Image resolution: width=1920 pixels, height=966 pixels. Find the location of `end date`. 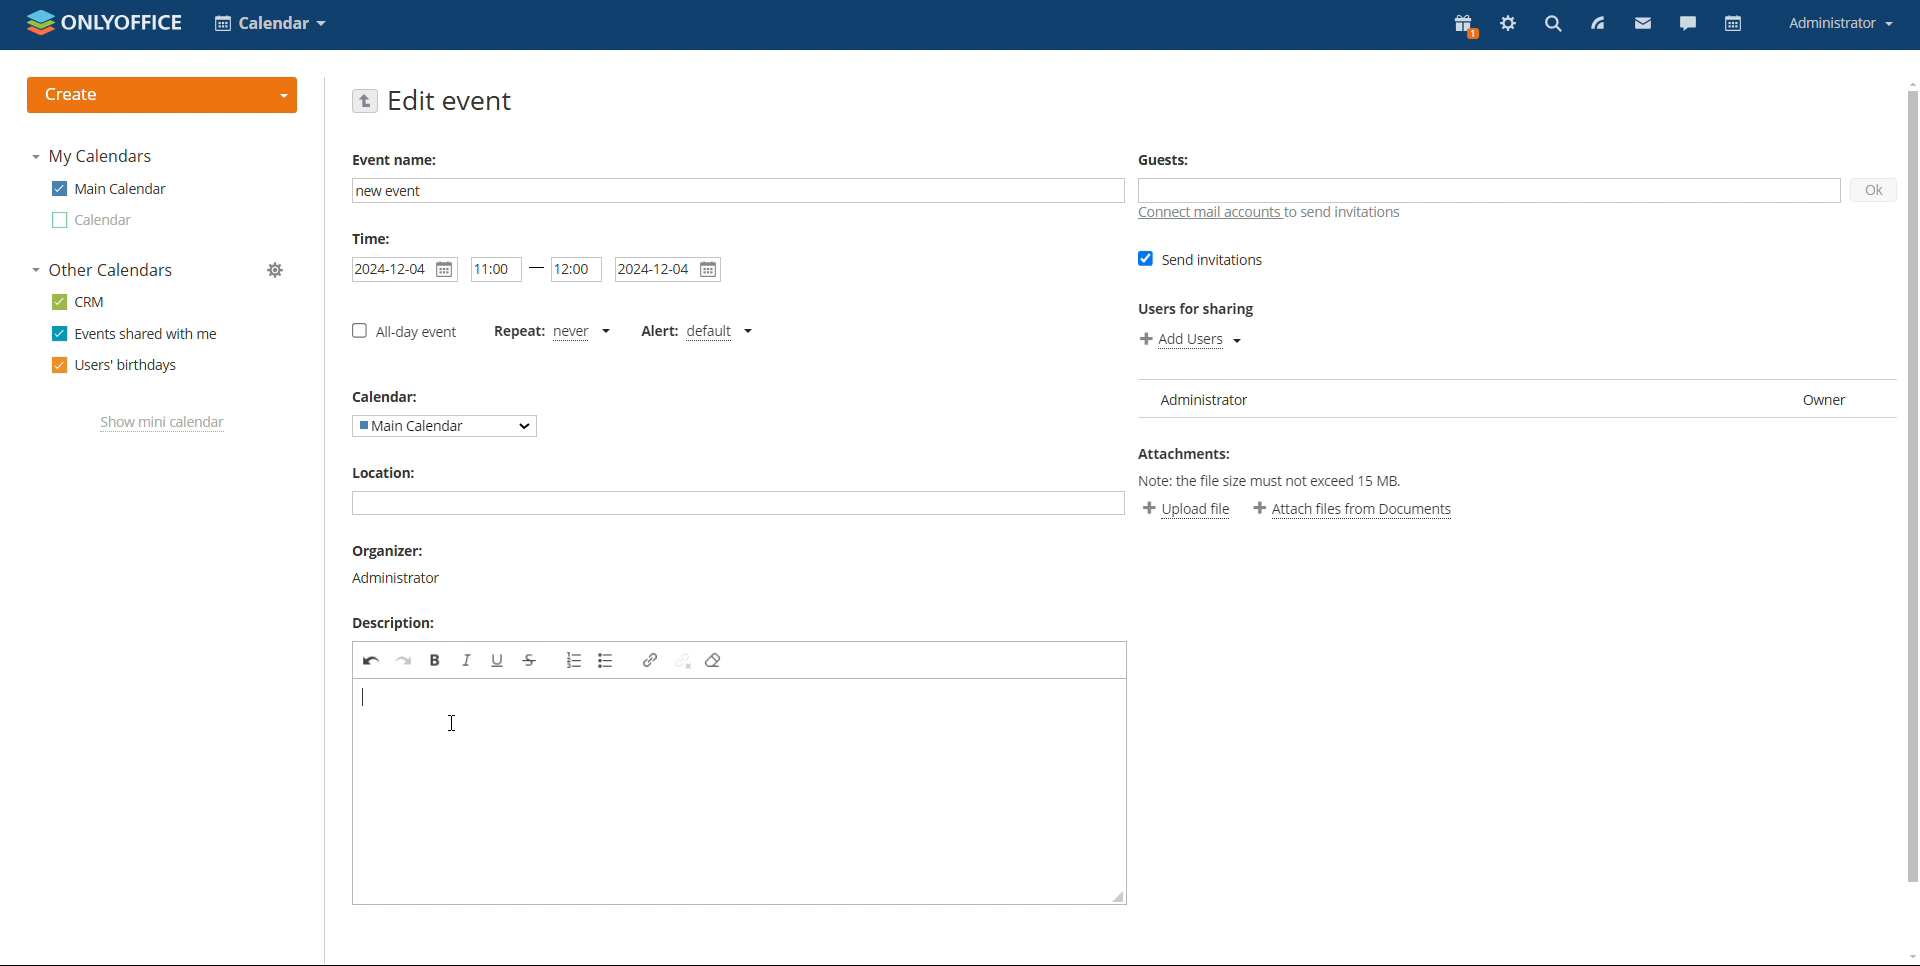

end date is located at coordinates (669, 270).